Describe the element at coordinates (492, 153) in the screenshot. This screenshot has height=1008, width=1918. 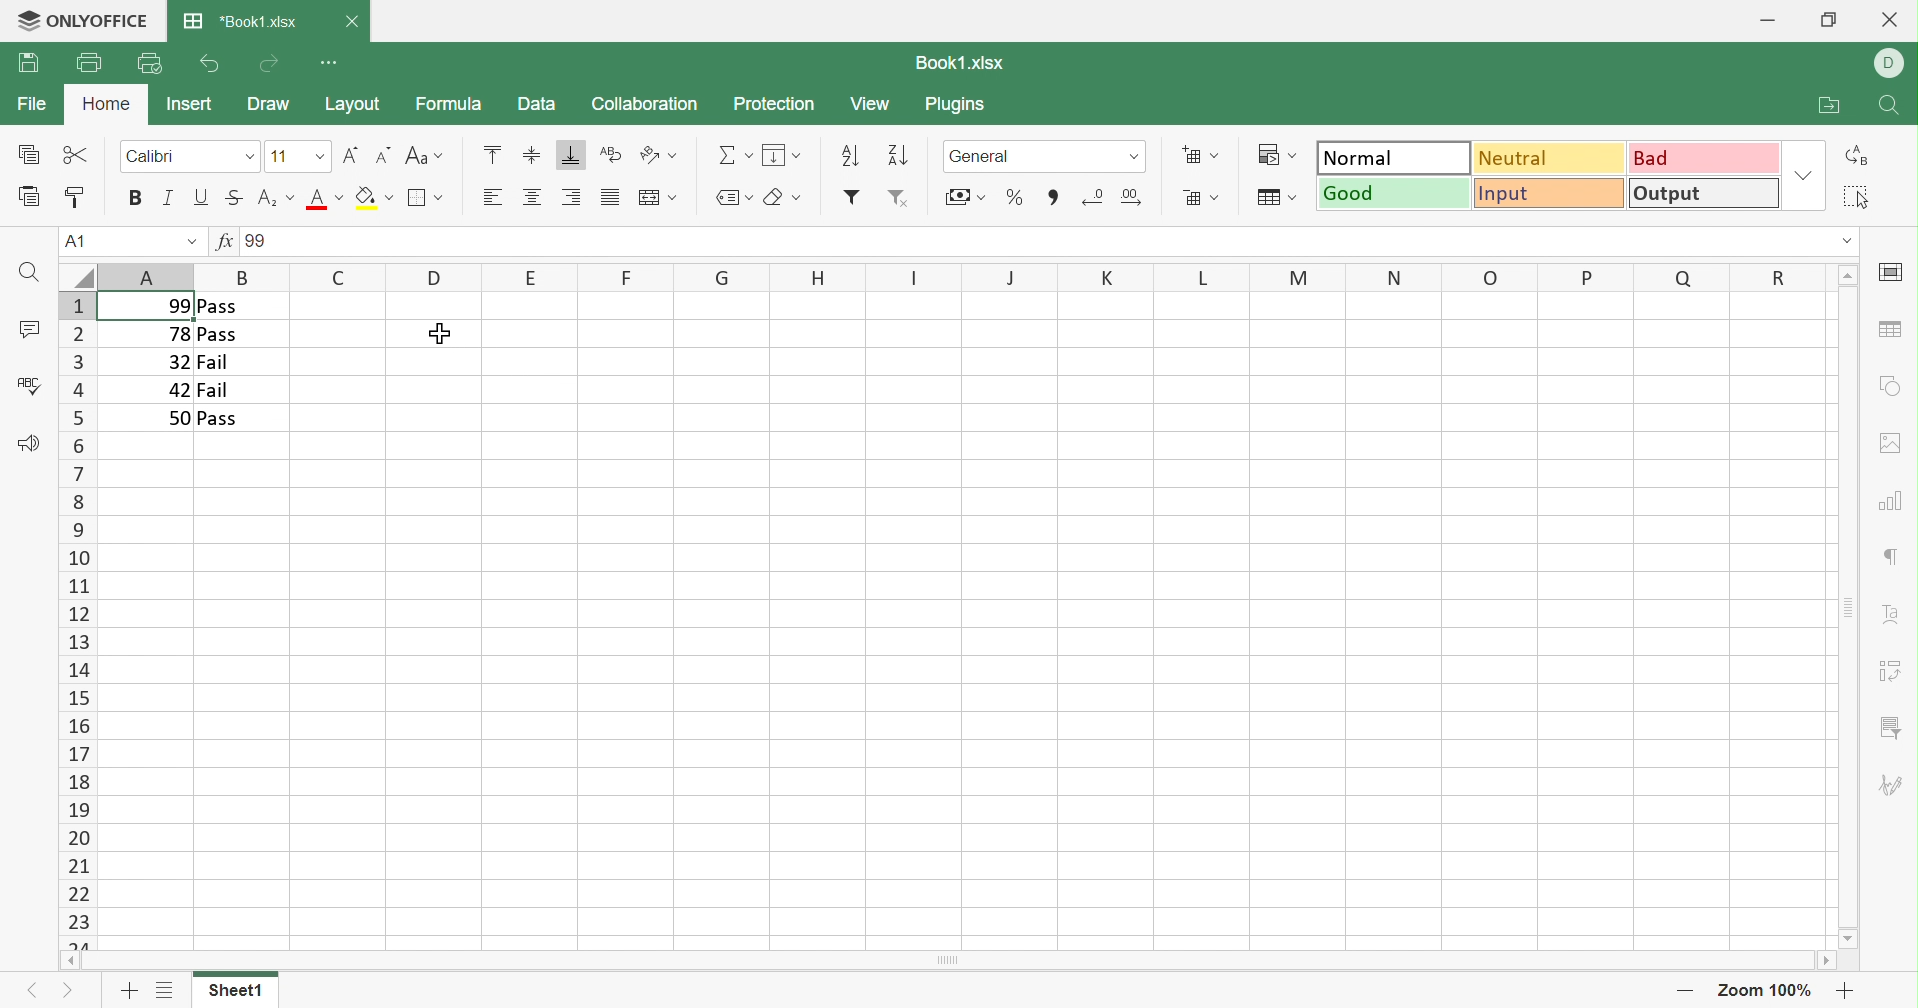
I see `Align top` at that location.